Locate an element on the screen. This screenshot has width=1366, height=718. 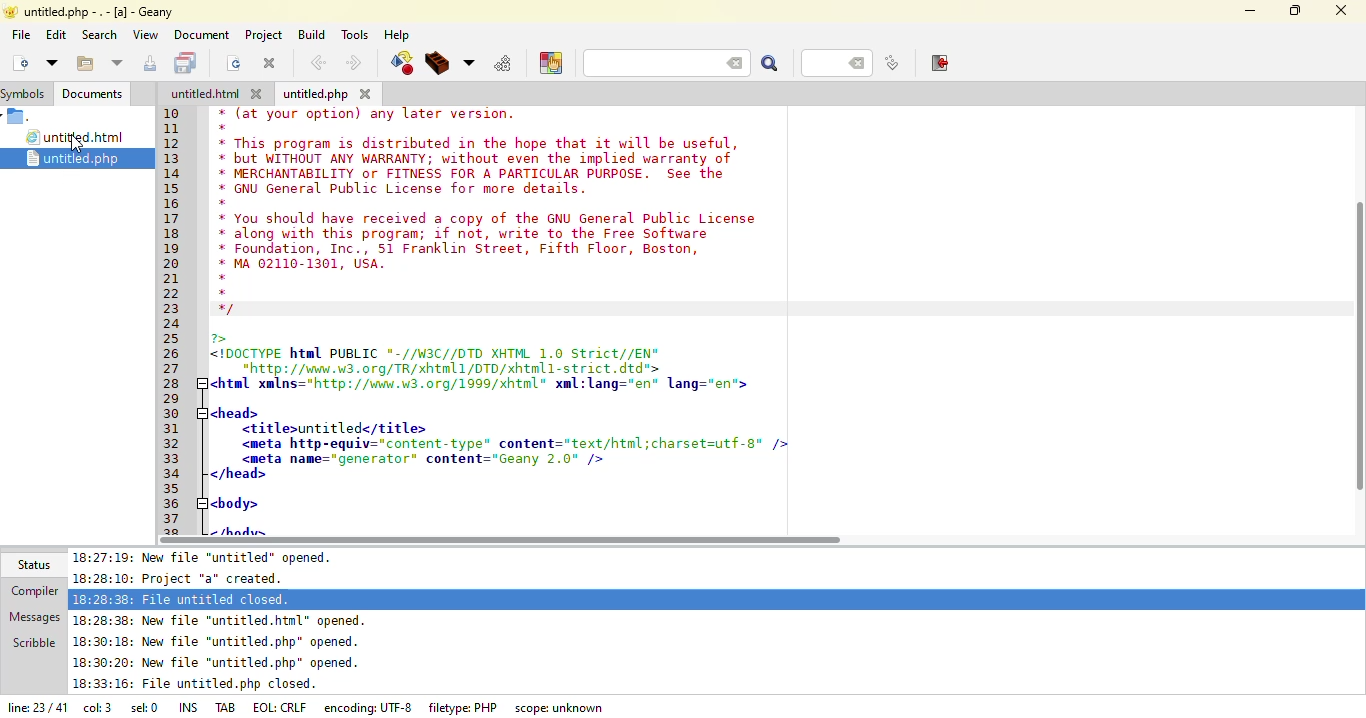
maximize is located at coordinates (1296, 11).